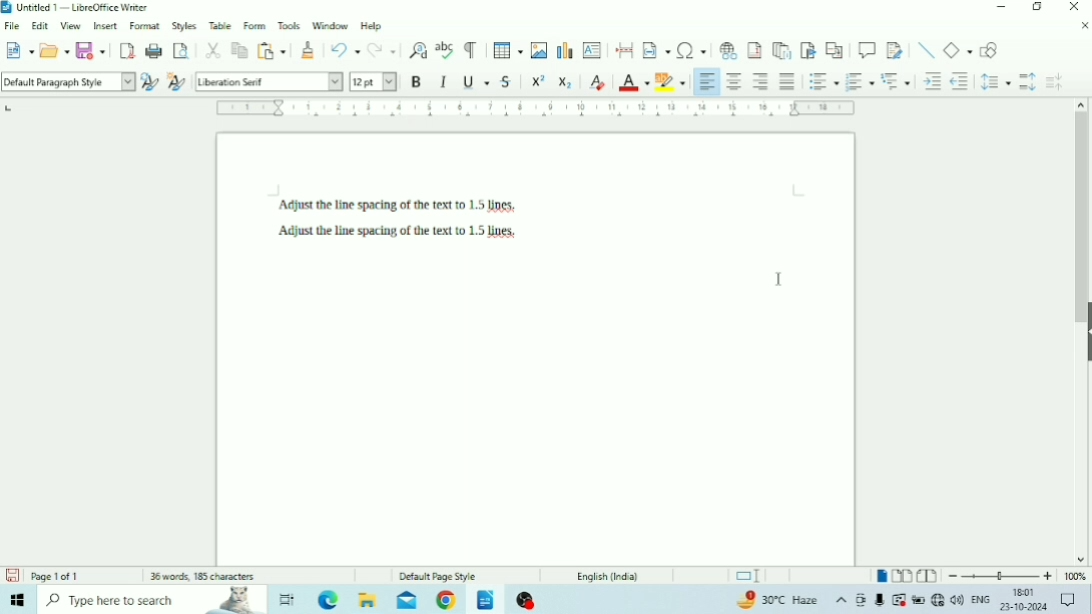 Image resolution: width=1092 pixels, height=614 pixels. I want to click on Microsoft Edge, so click(328, 600).